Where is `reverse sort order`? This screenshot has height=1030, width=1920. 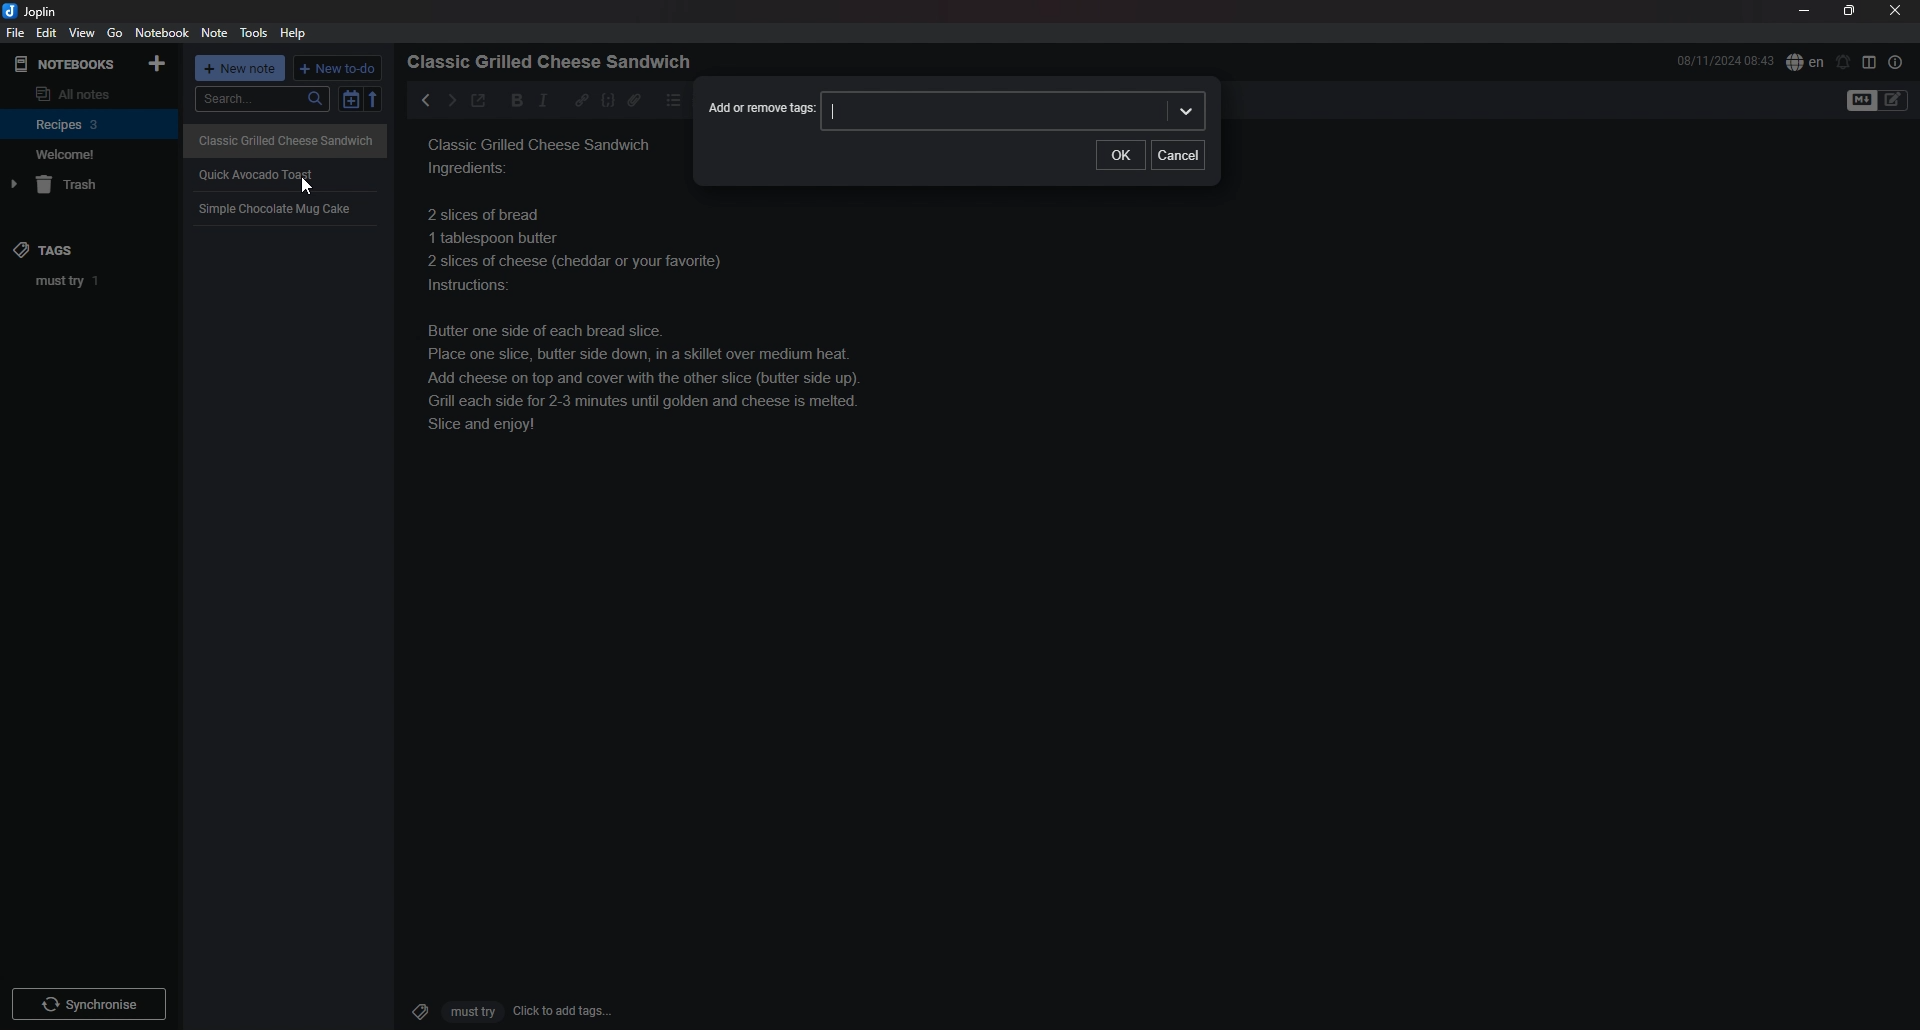
reverse sort order is located at coordinates (377, 100).